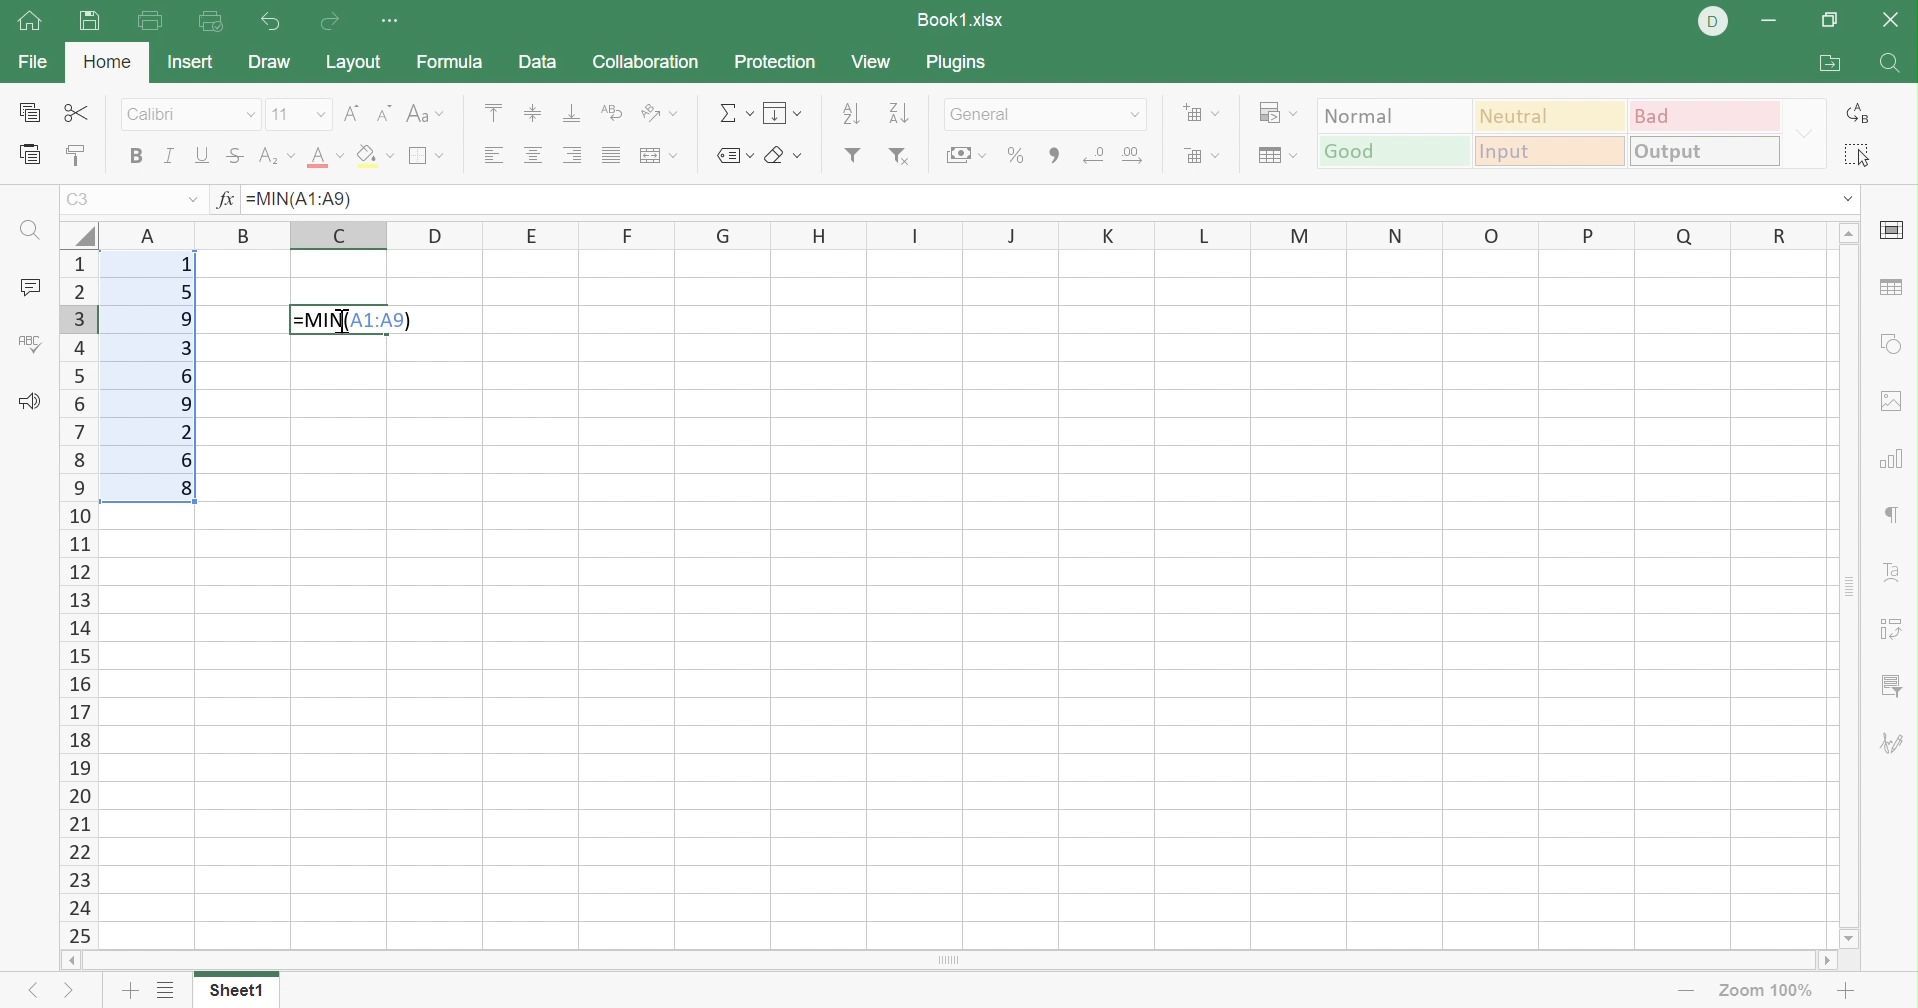 This screenshot has height=1008, width=1918. I want to click on =MIN(A1:A9), so click(305, 199).